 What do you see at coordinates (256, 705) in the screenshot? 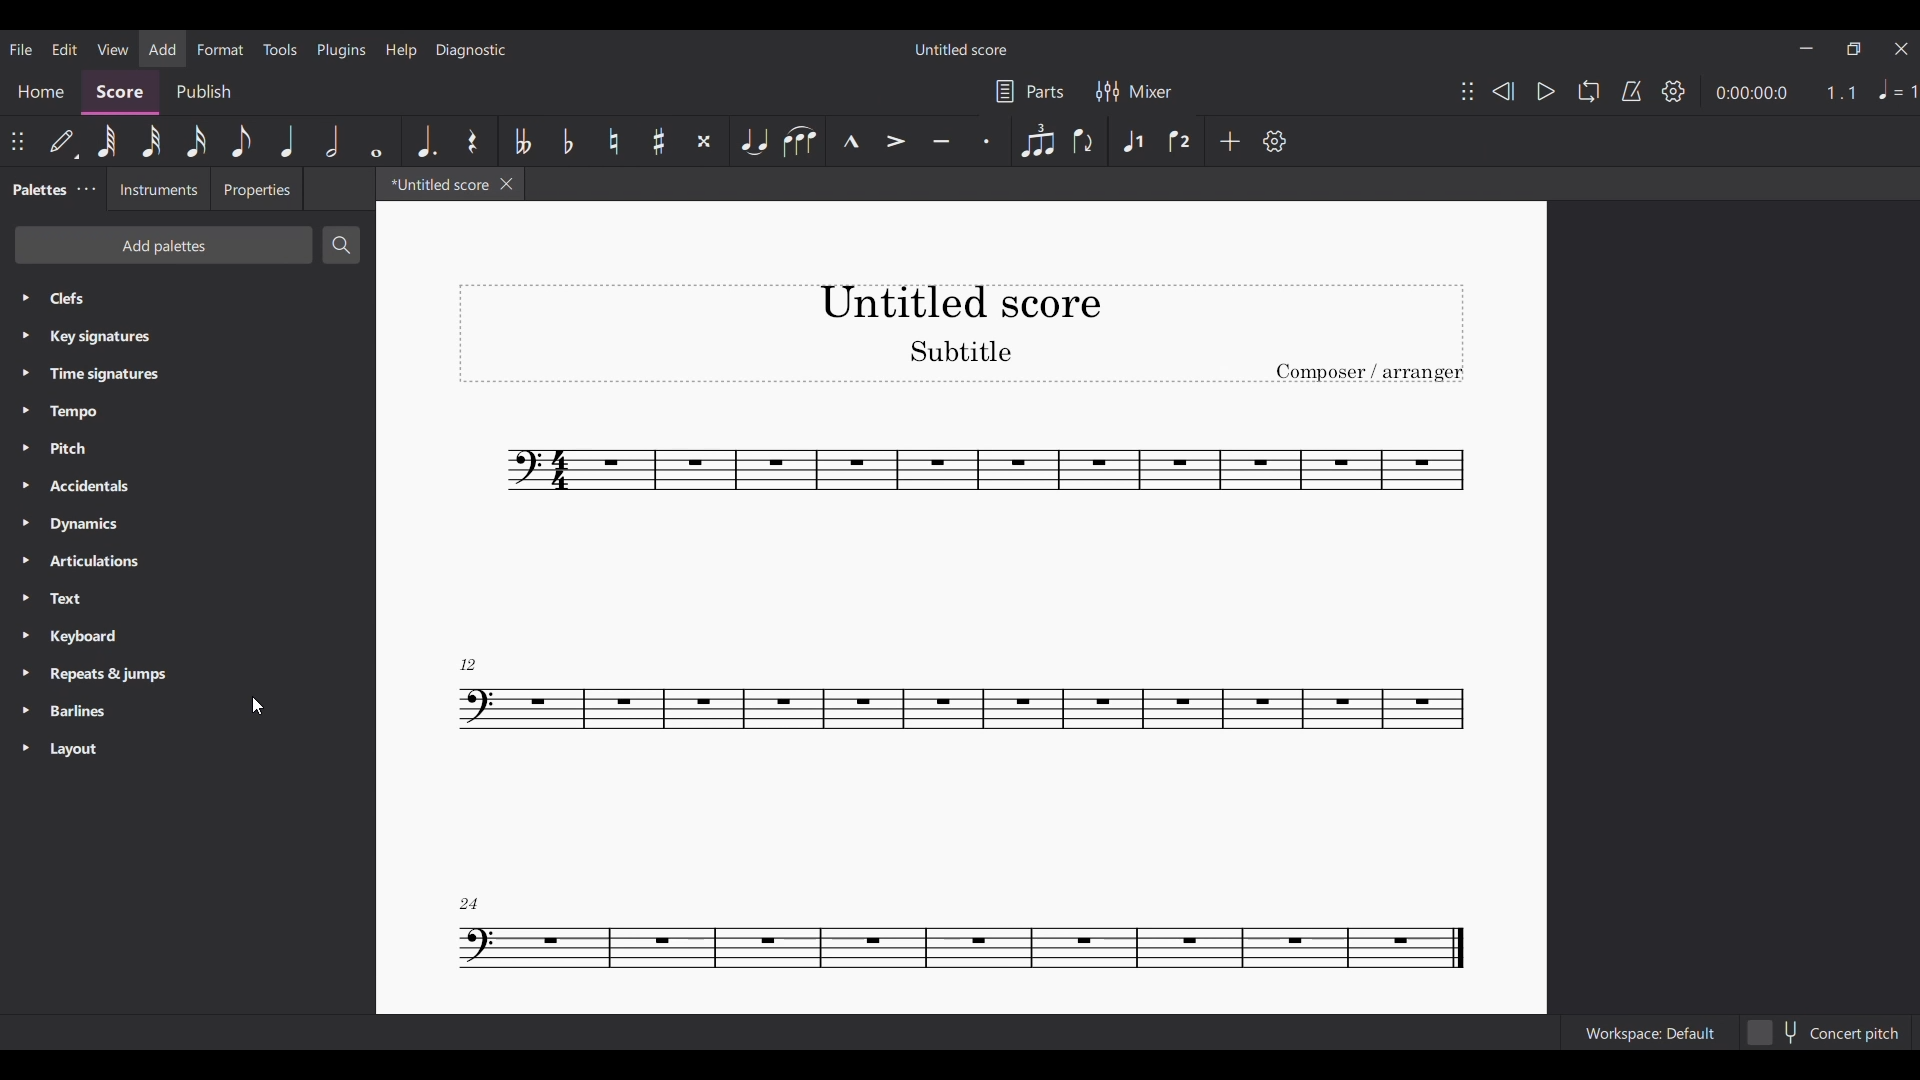
I see `Cursor` at bounding box center [256, 705].